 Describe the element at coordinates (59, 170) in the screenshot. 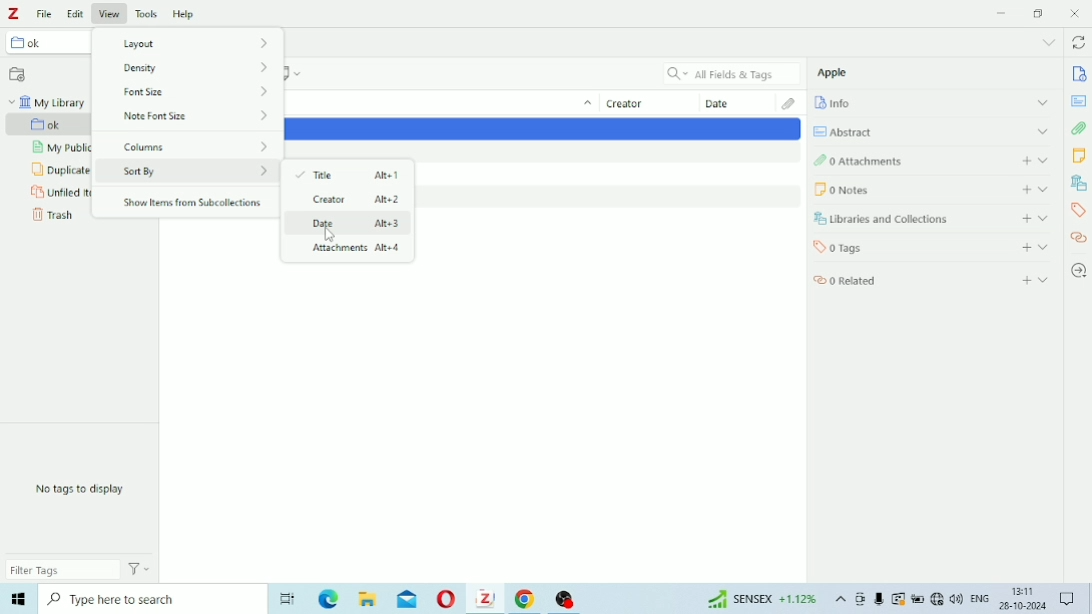

I see `Duplicate items.` at that location.